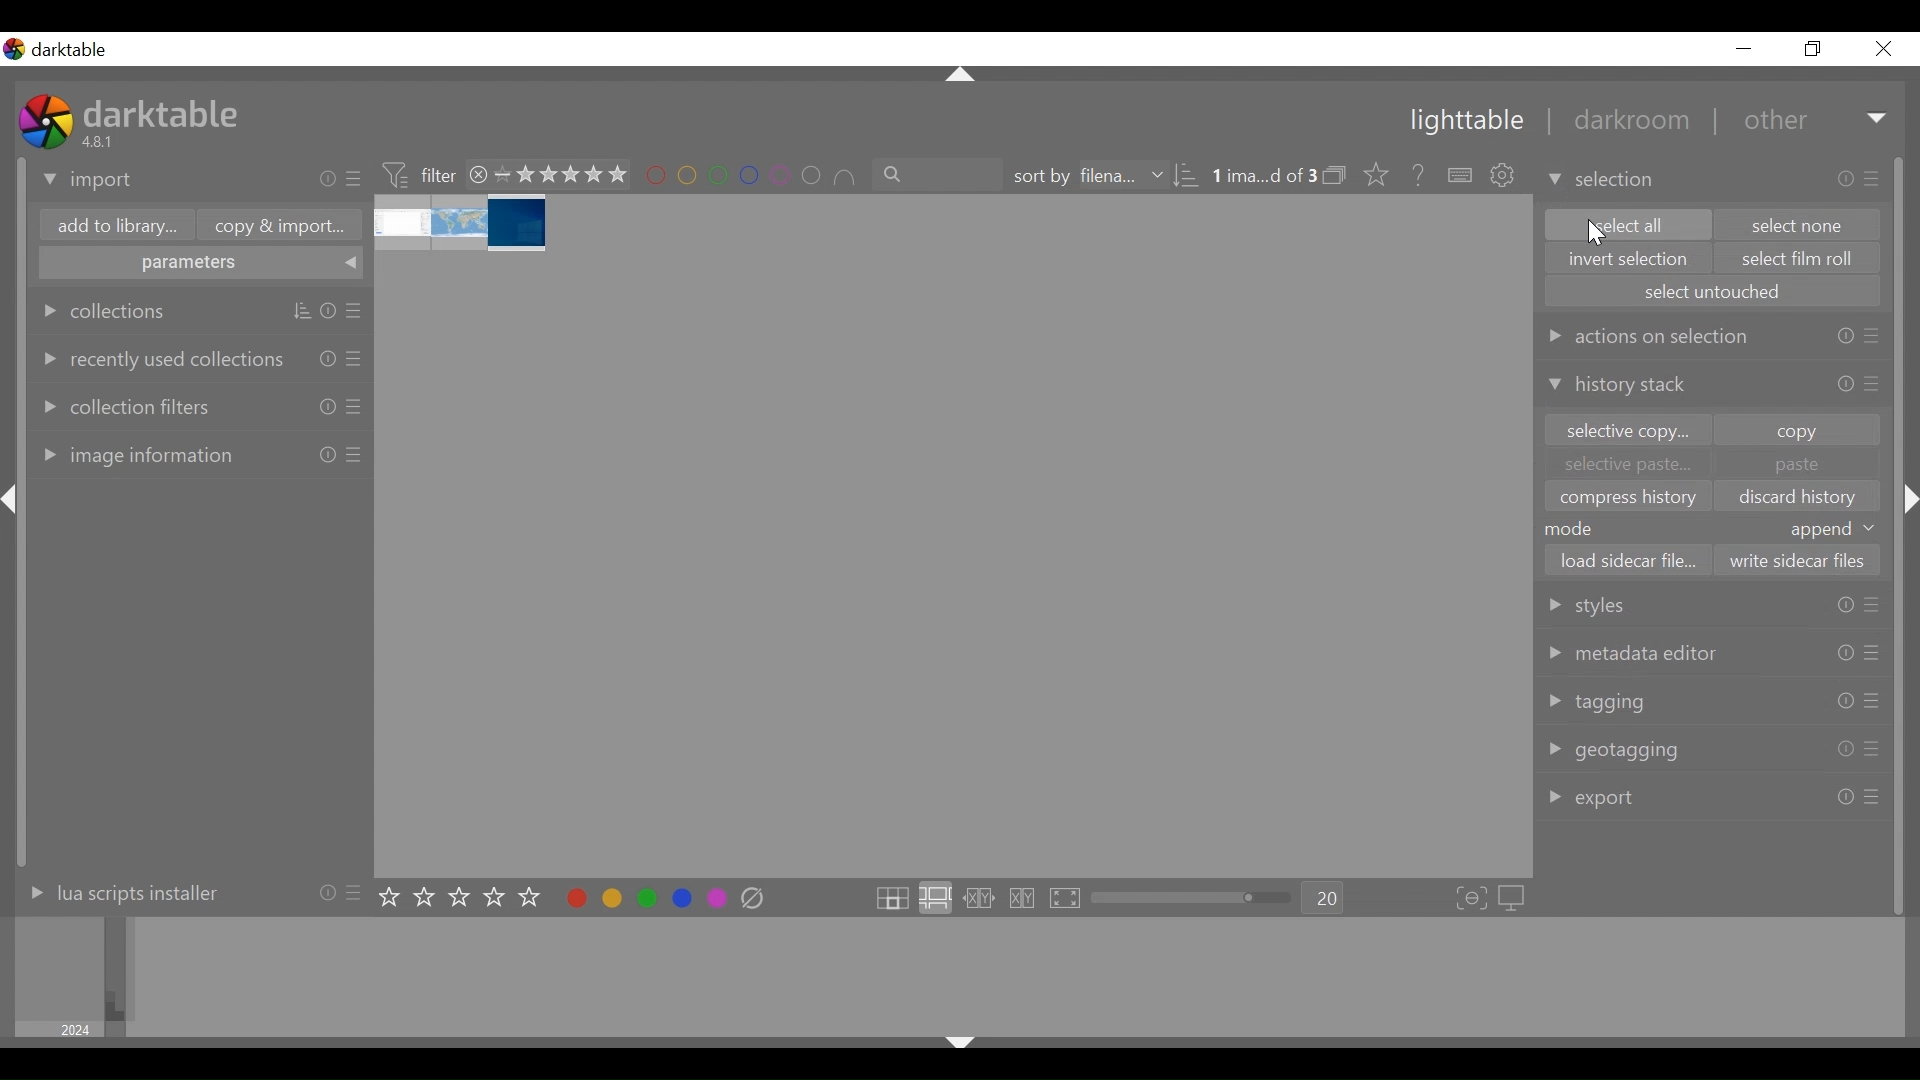 The width and height of the screenshot is (1920, 1080). Describe the element at coordinates (1647, 335) in the screenshot. I see `actions on selection` at that location.